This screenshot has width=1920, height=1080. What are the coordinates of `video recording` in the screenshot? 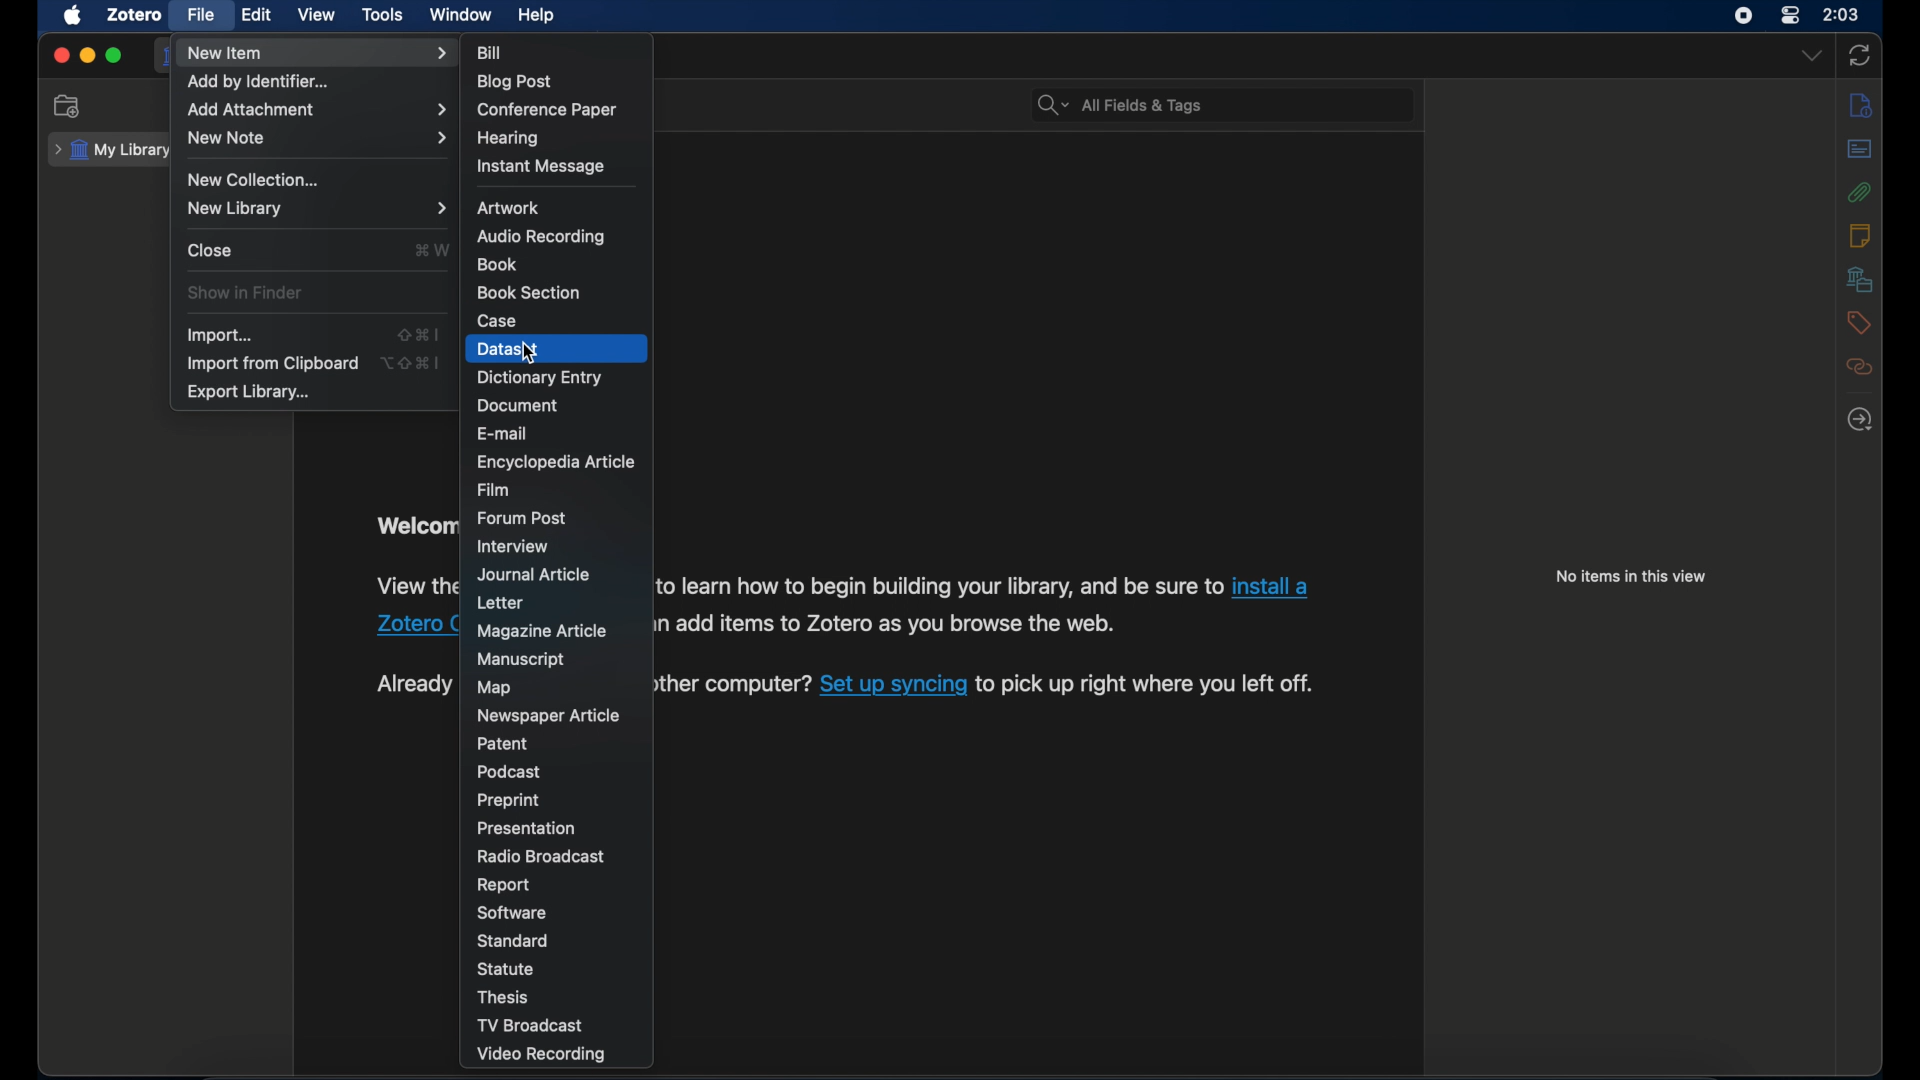 It's located at (540, 1055).